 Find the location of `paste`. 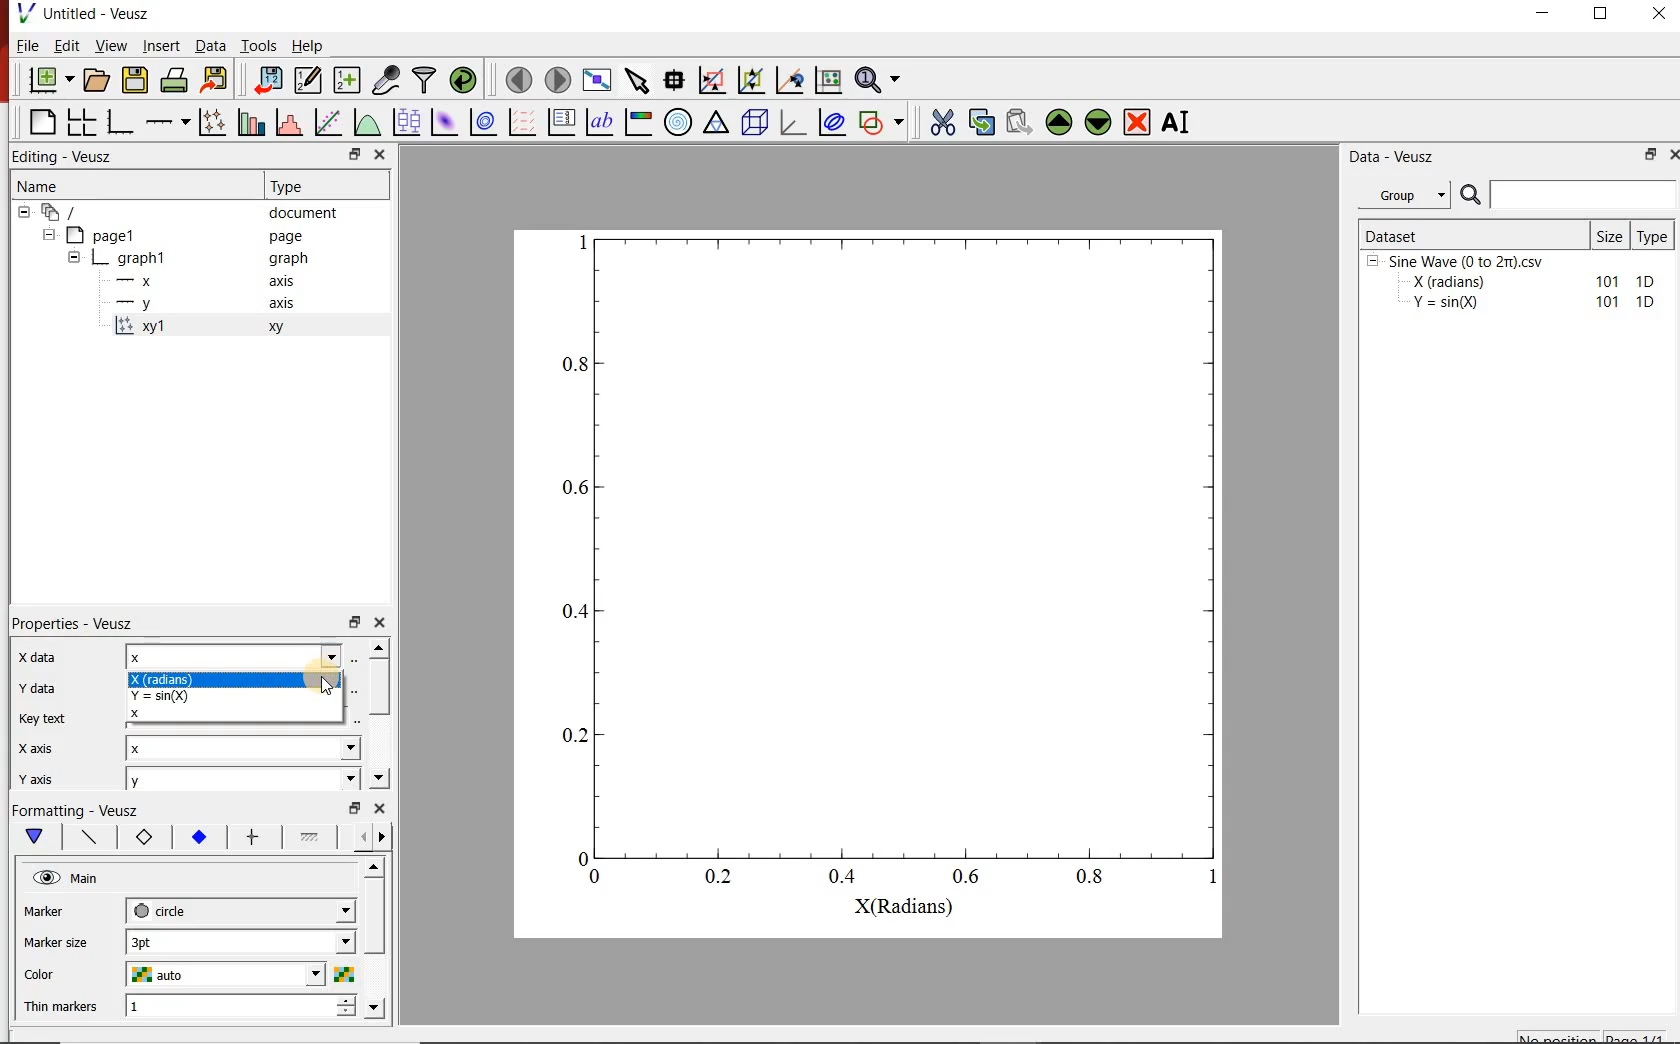

paste is located at coordinates (1018, 122).